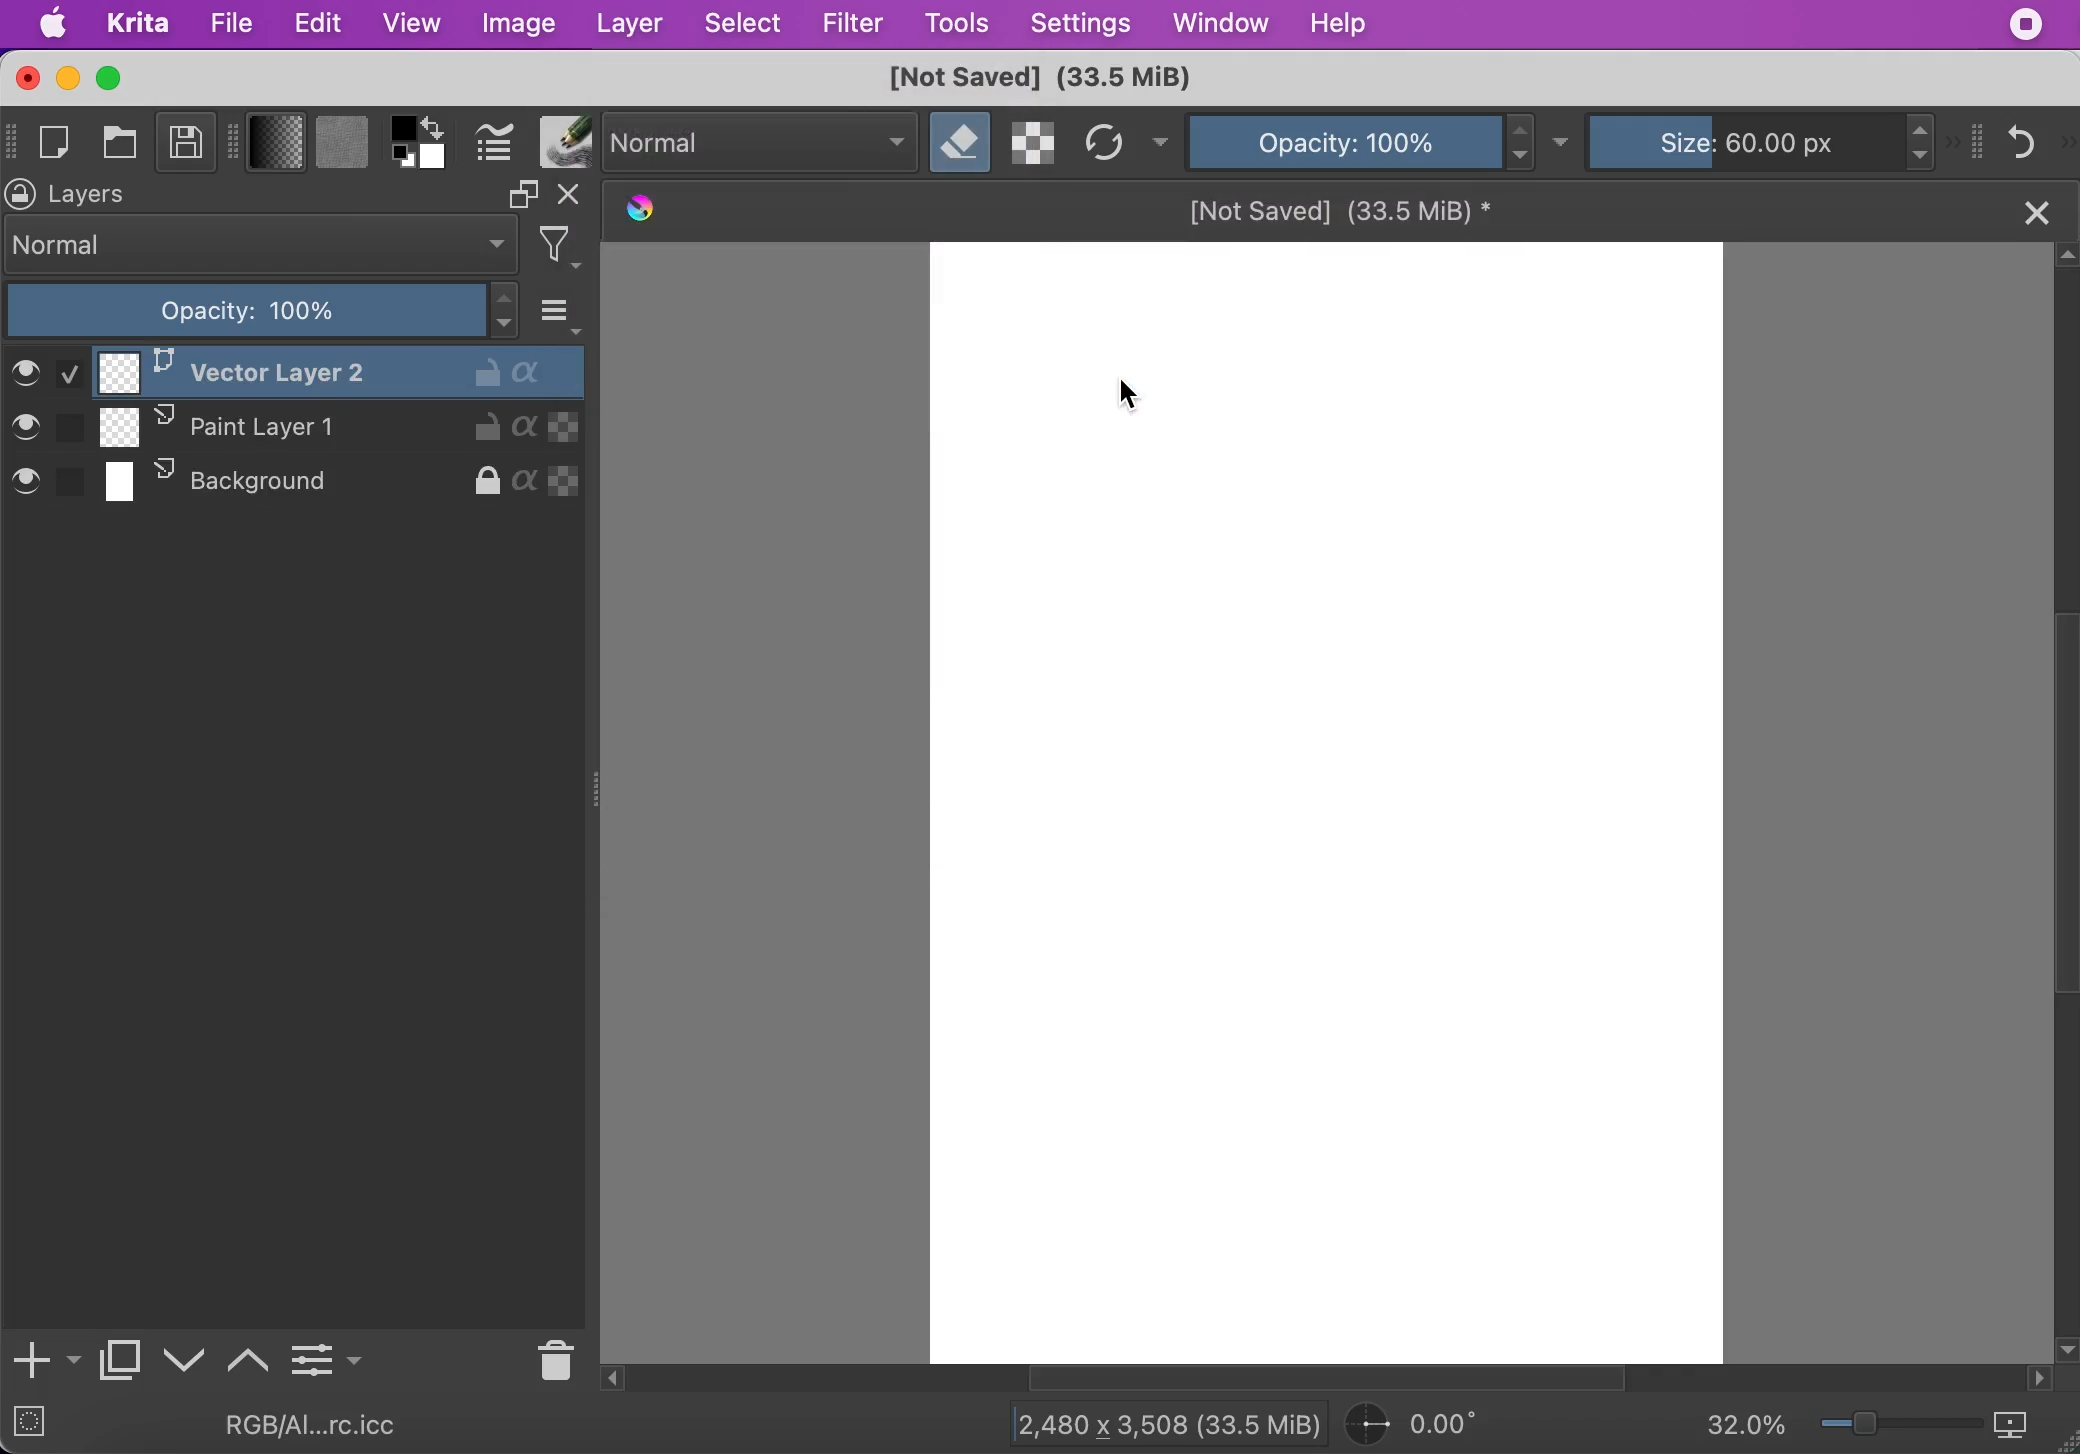 The height and width of the screenshot is (1454, 2080). Describe the element at coordinates (404, 159) in the screenshot. I see `set foreground and background color` at that location.